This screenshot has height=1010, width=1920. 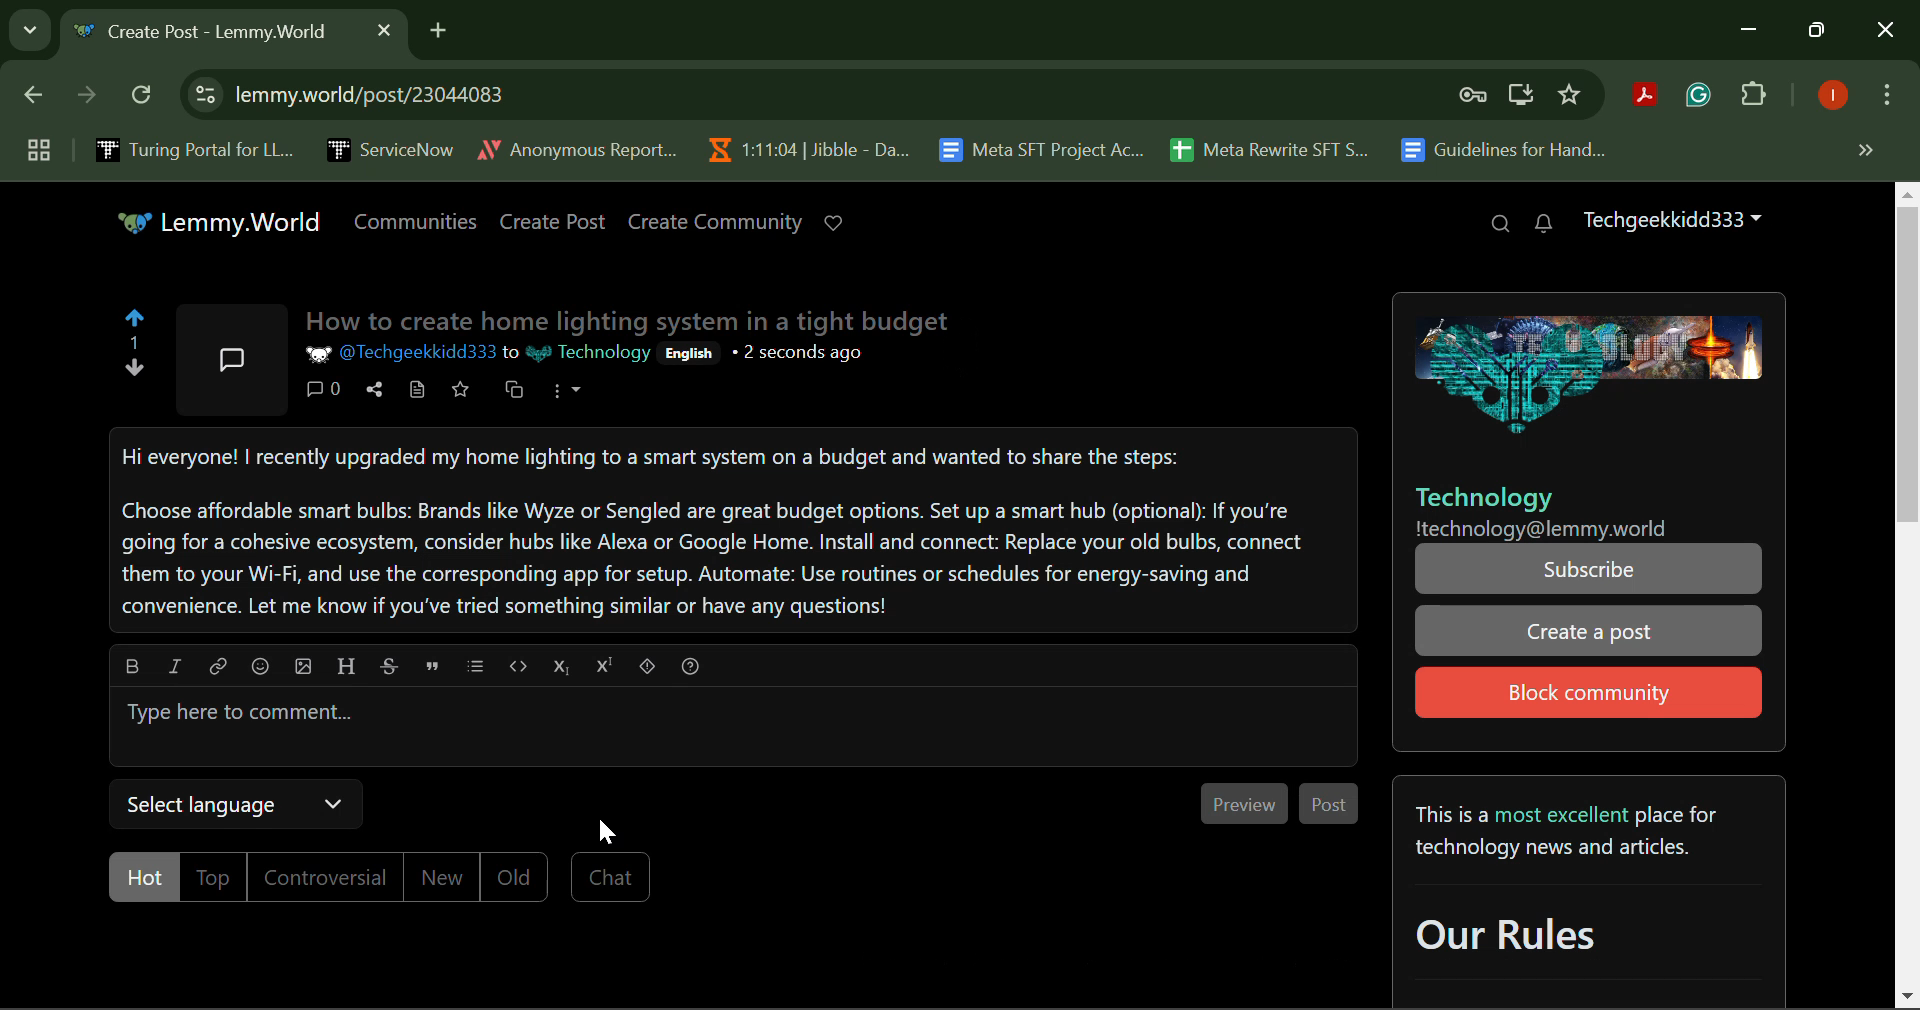 What do you see at coordinates (322, 387) in the screenshot?
I see `Comment Count` at bounding box center [322, 387].